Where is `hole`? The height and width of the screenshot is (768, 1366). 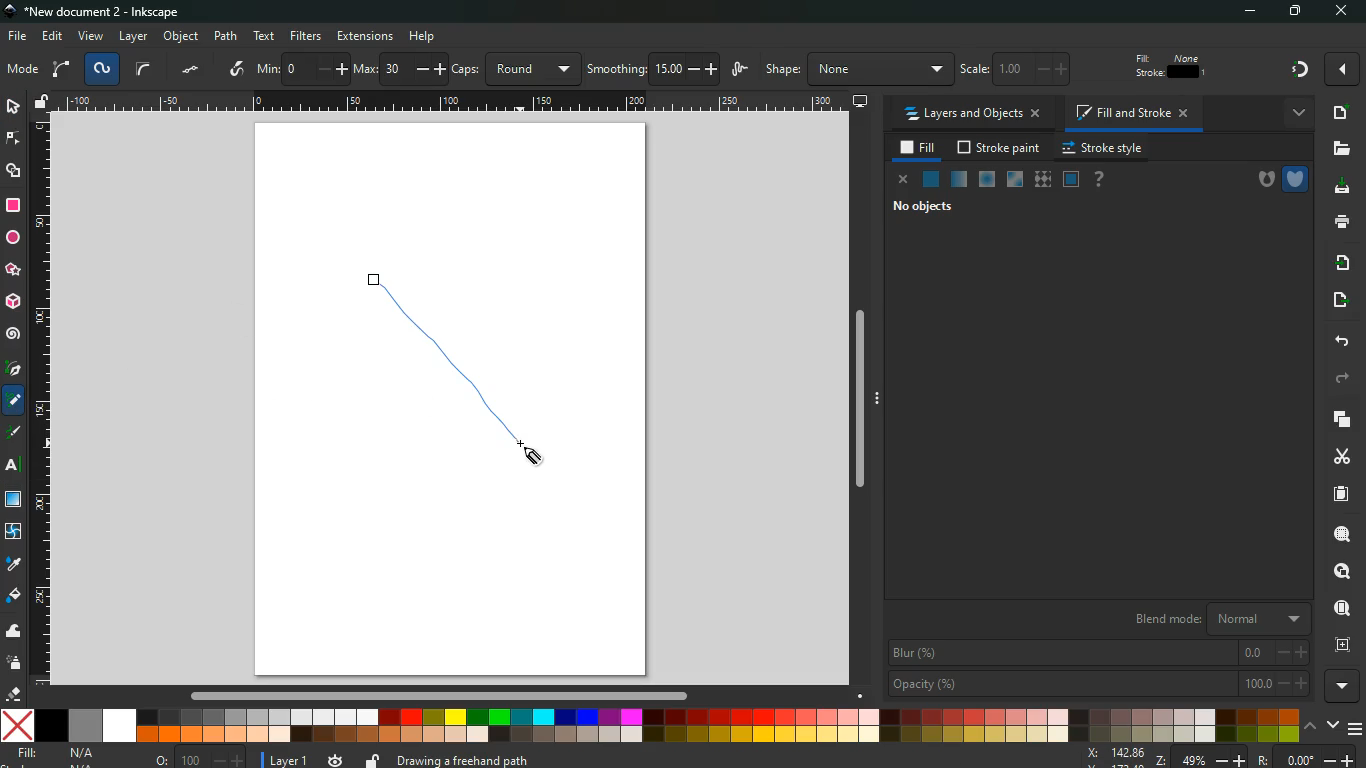
hole is located at coordinates (1258, 177).